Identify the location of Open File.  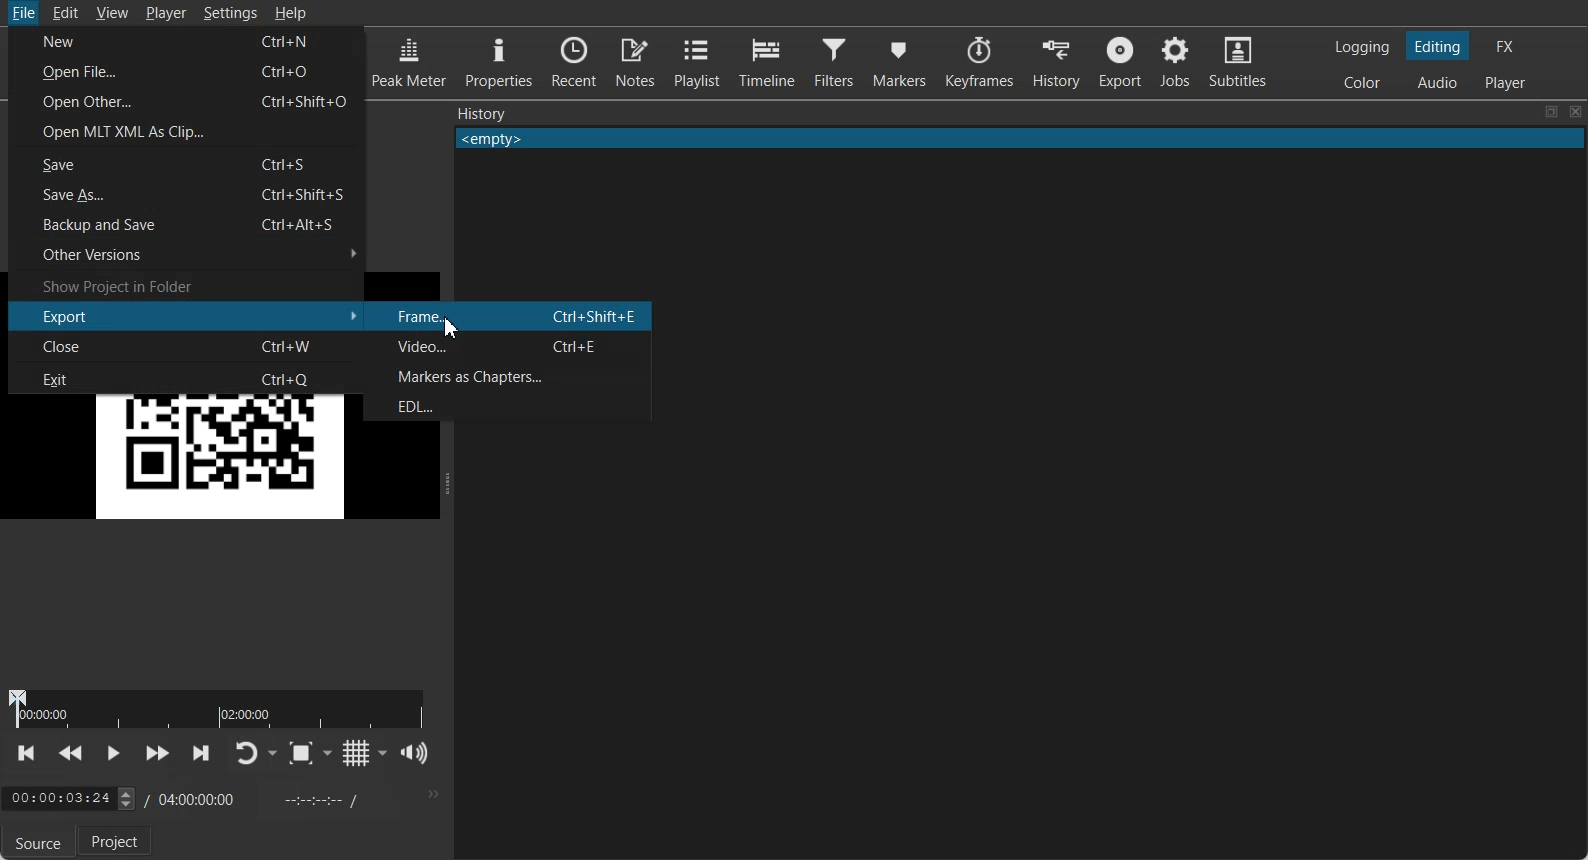
(93, 72).